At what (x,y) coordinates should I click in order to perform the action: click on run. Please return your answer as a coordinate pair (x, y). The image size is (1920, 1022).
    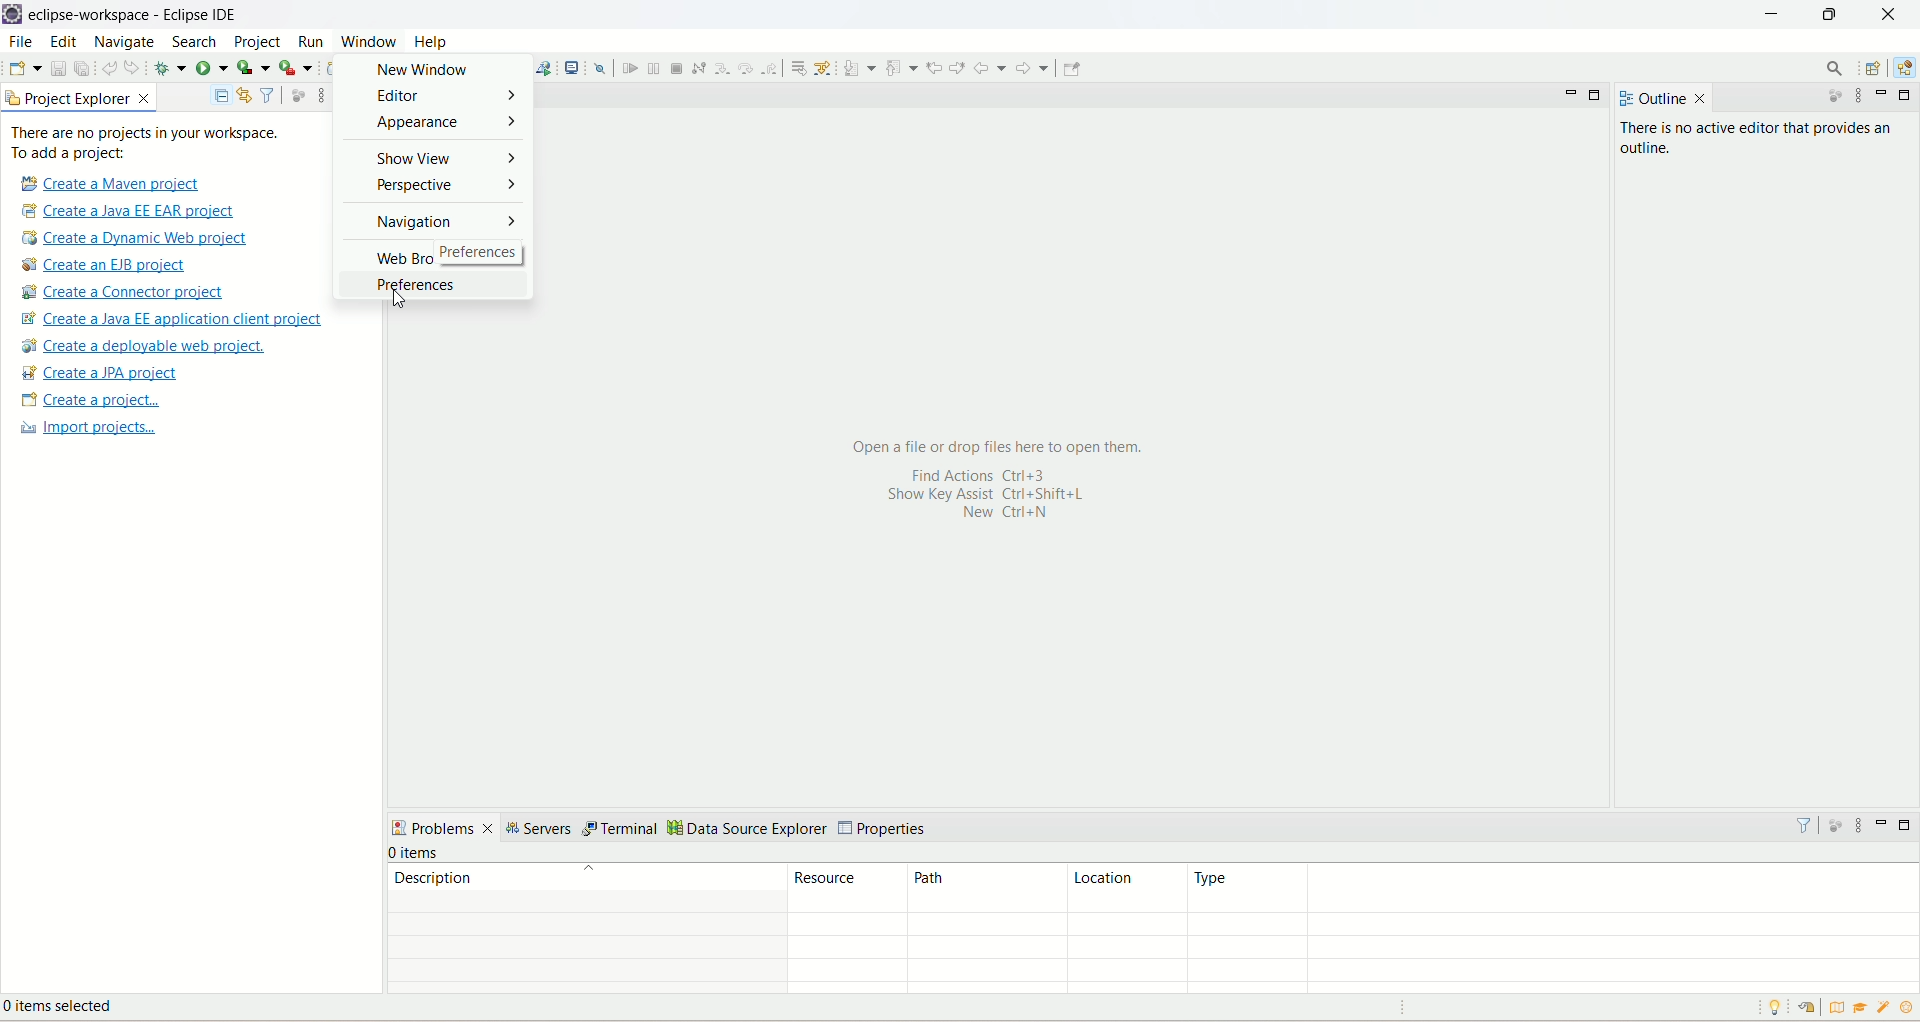
    Looking at the image, I should click on (309, 41).